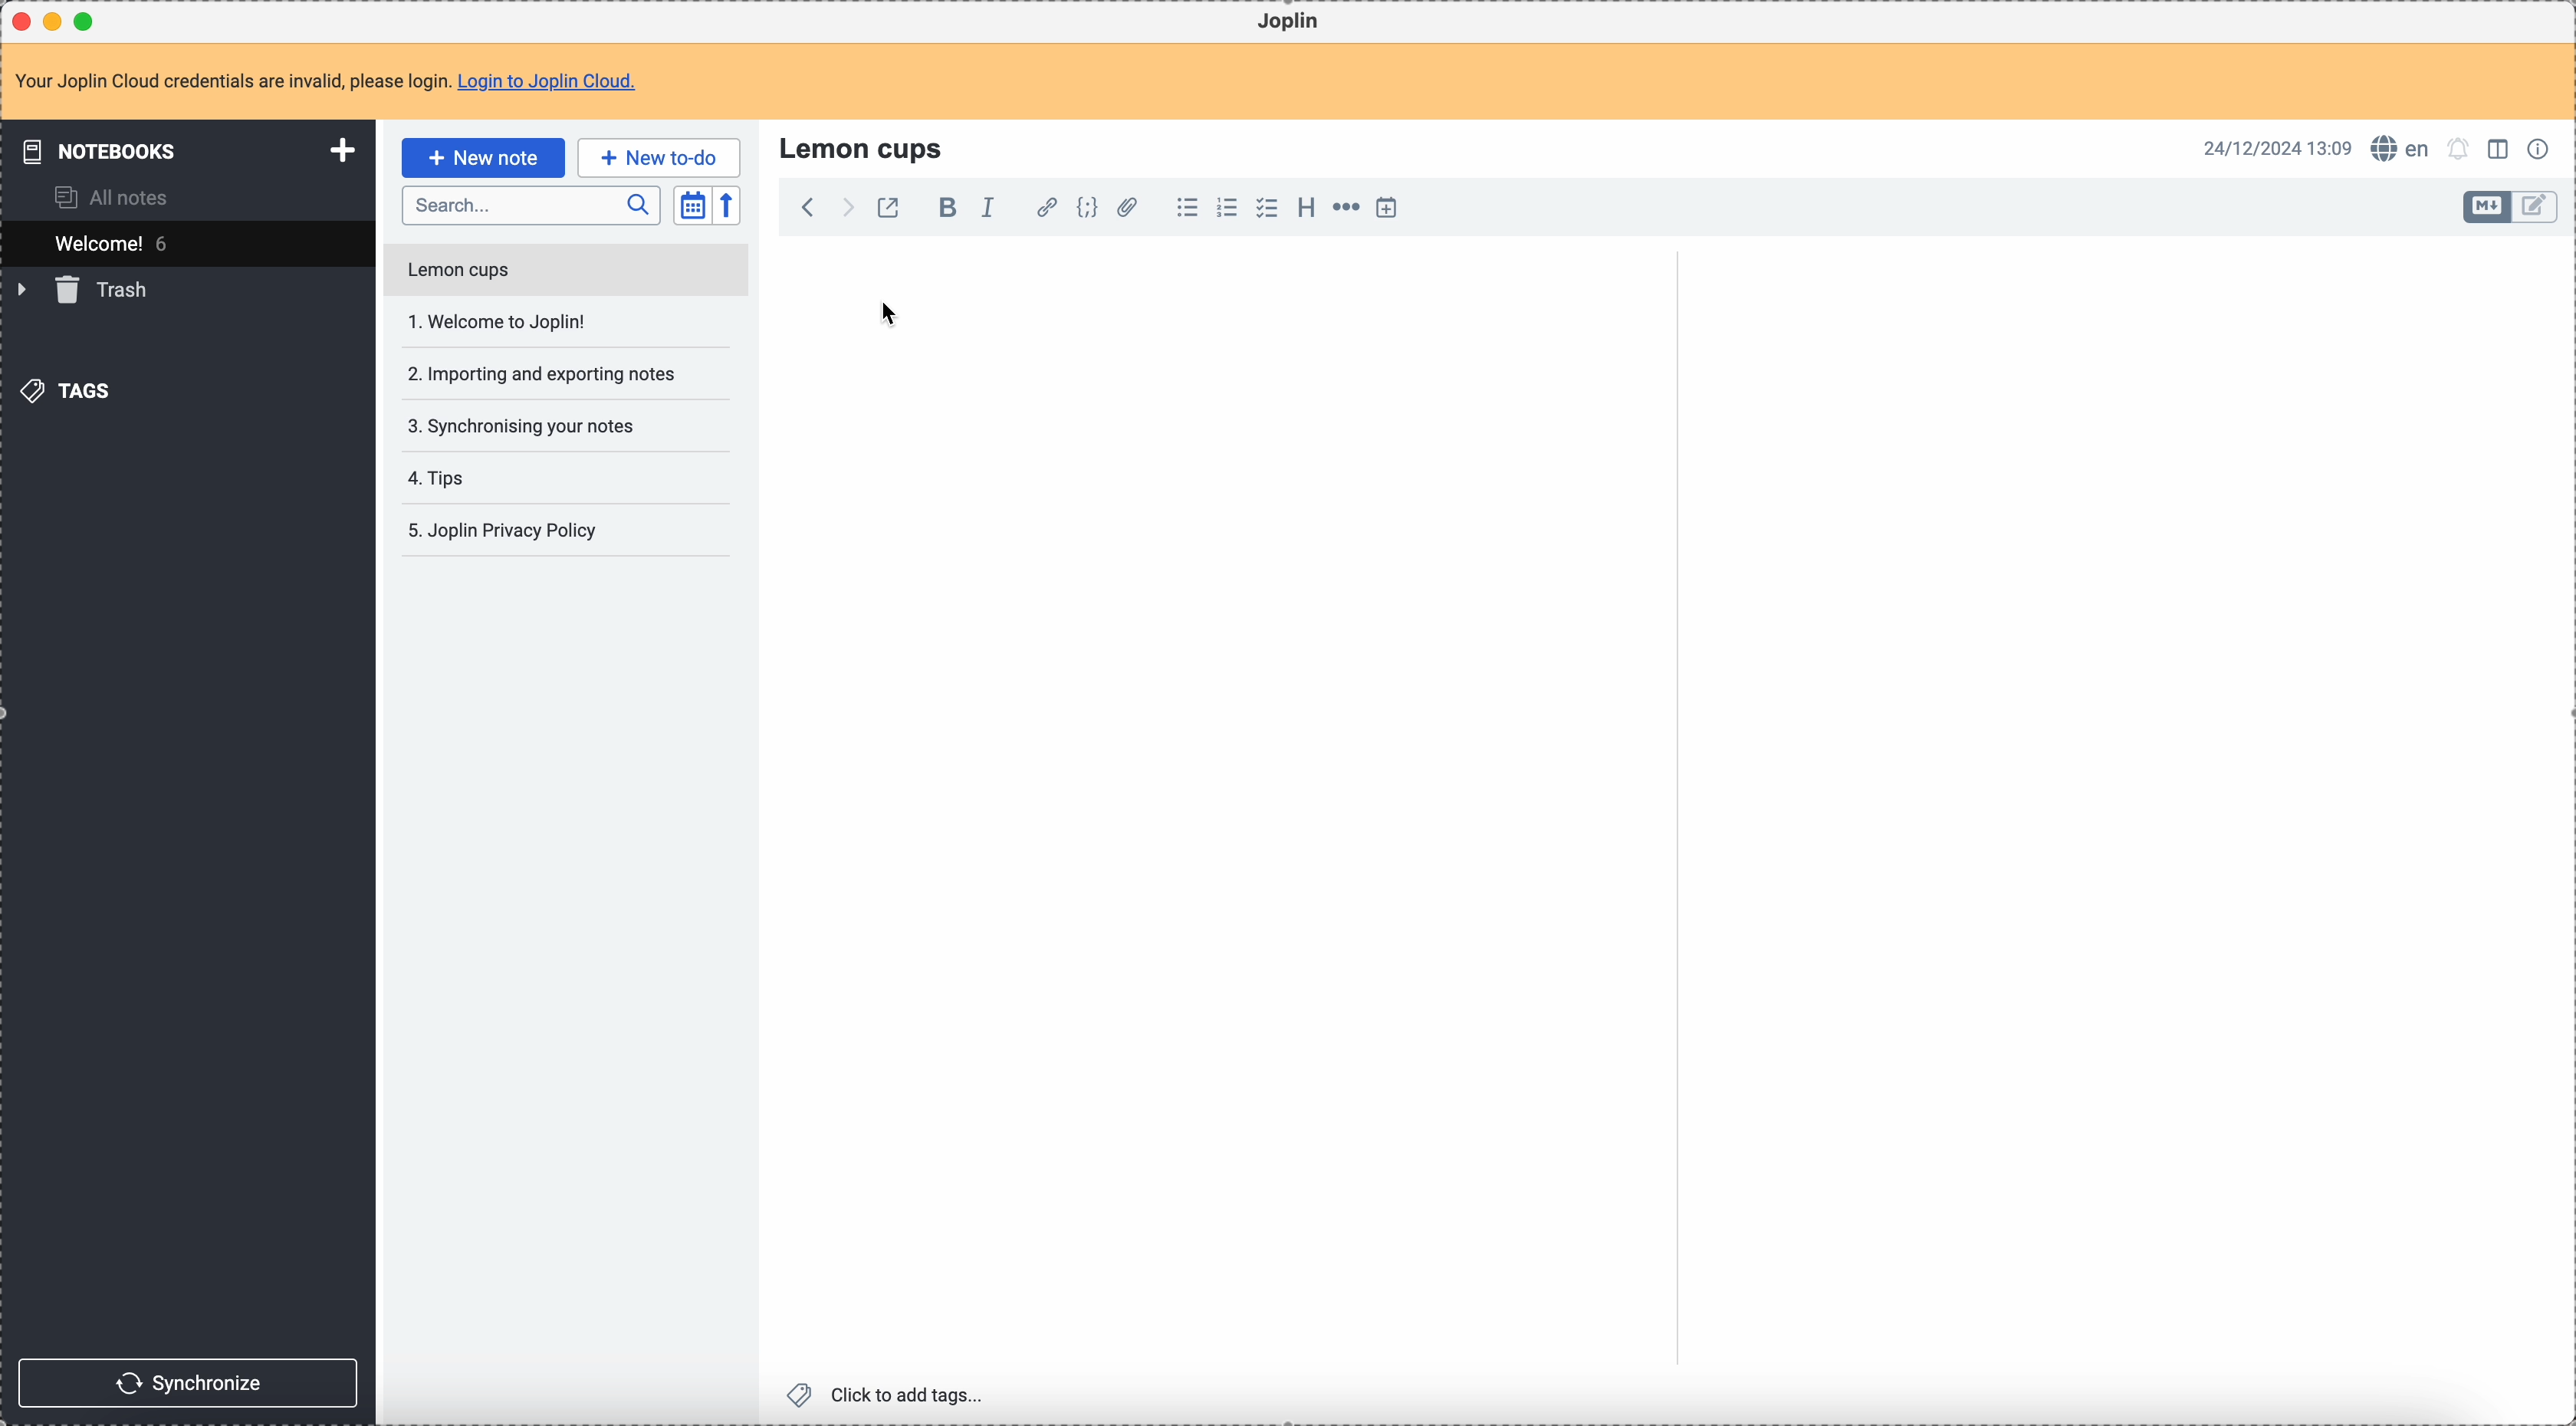  I want to click on date and hour, so click(2278, 147).